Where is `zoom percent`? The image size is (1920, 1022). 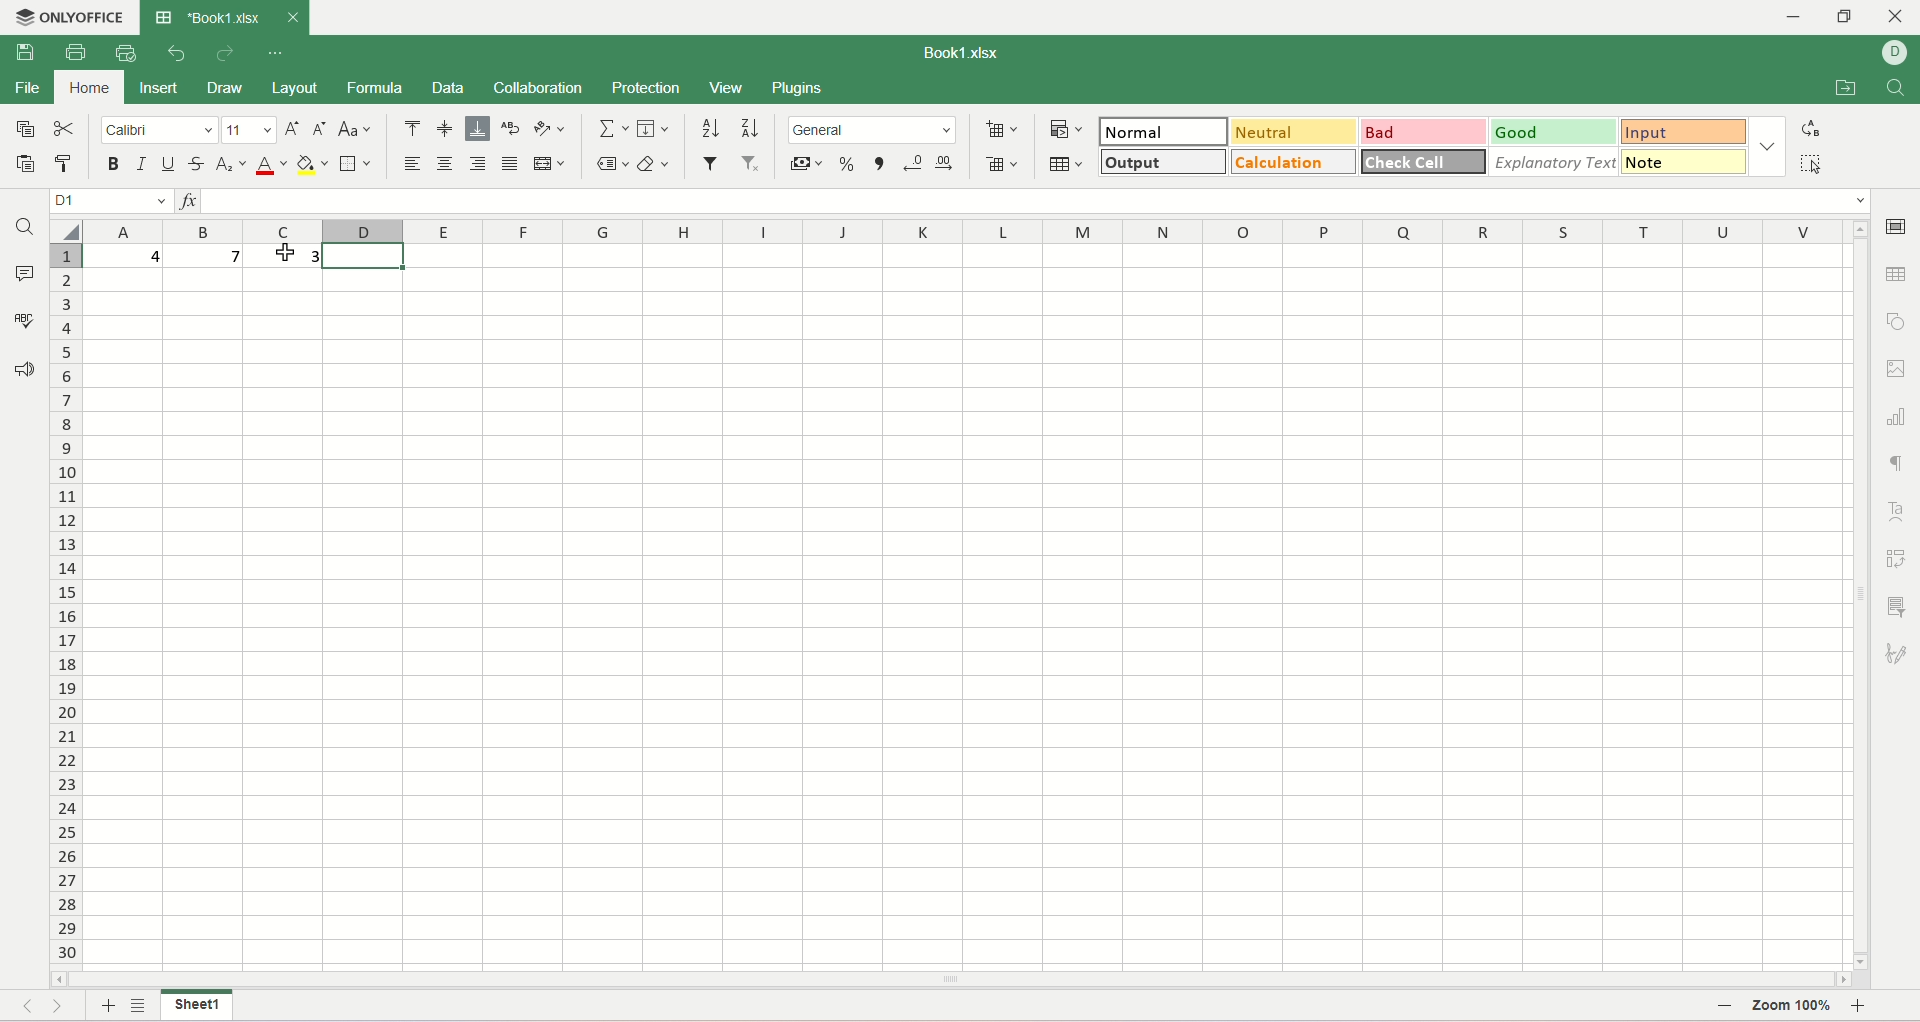
zoom percent is located at coordinates (1793, 1009).